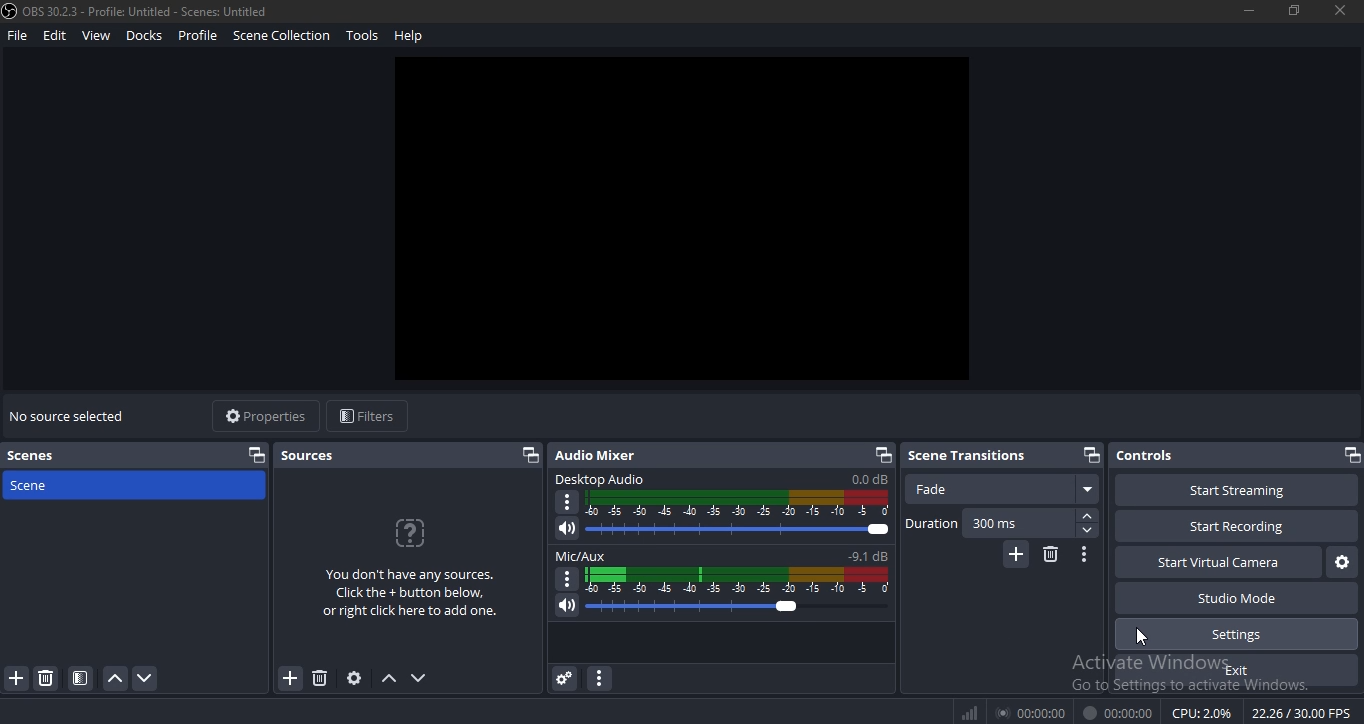  I want to click on close, so click(1341, 11).